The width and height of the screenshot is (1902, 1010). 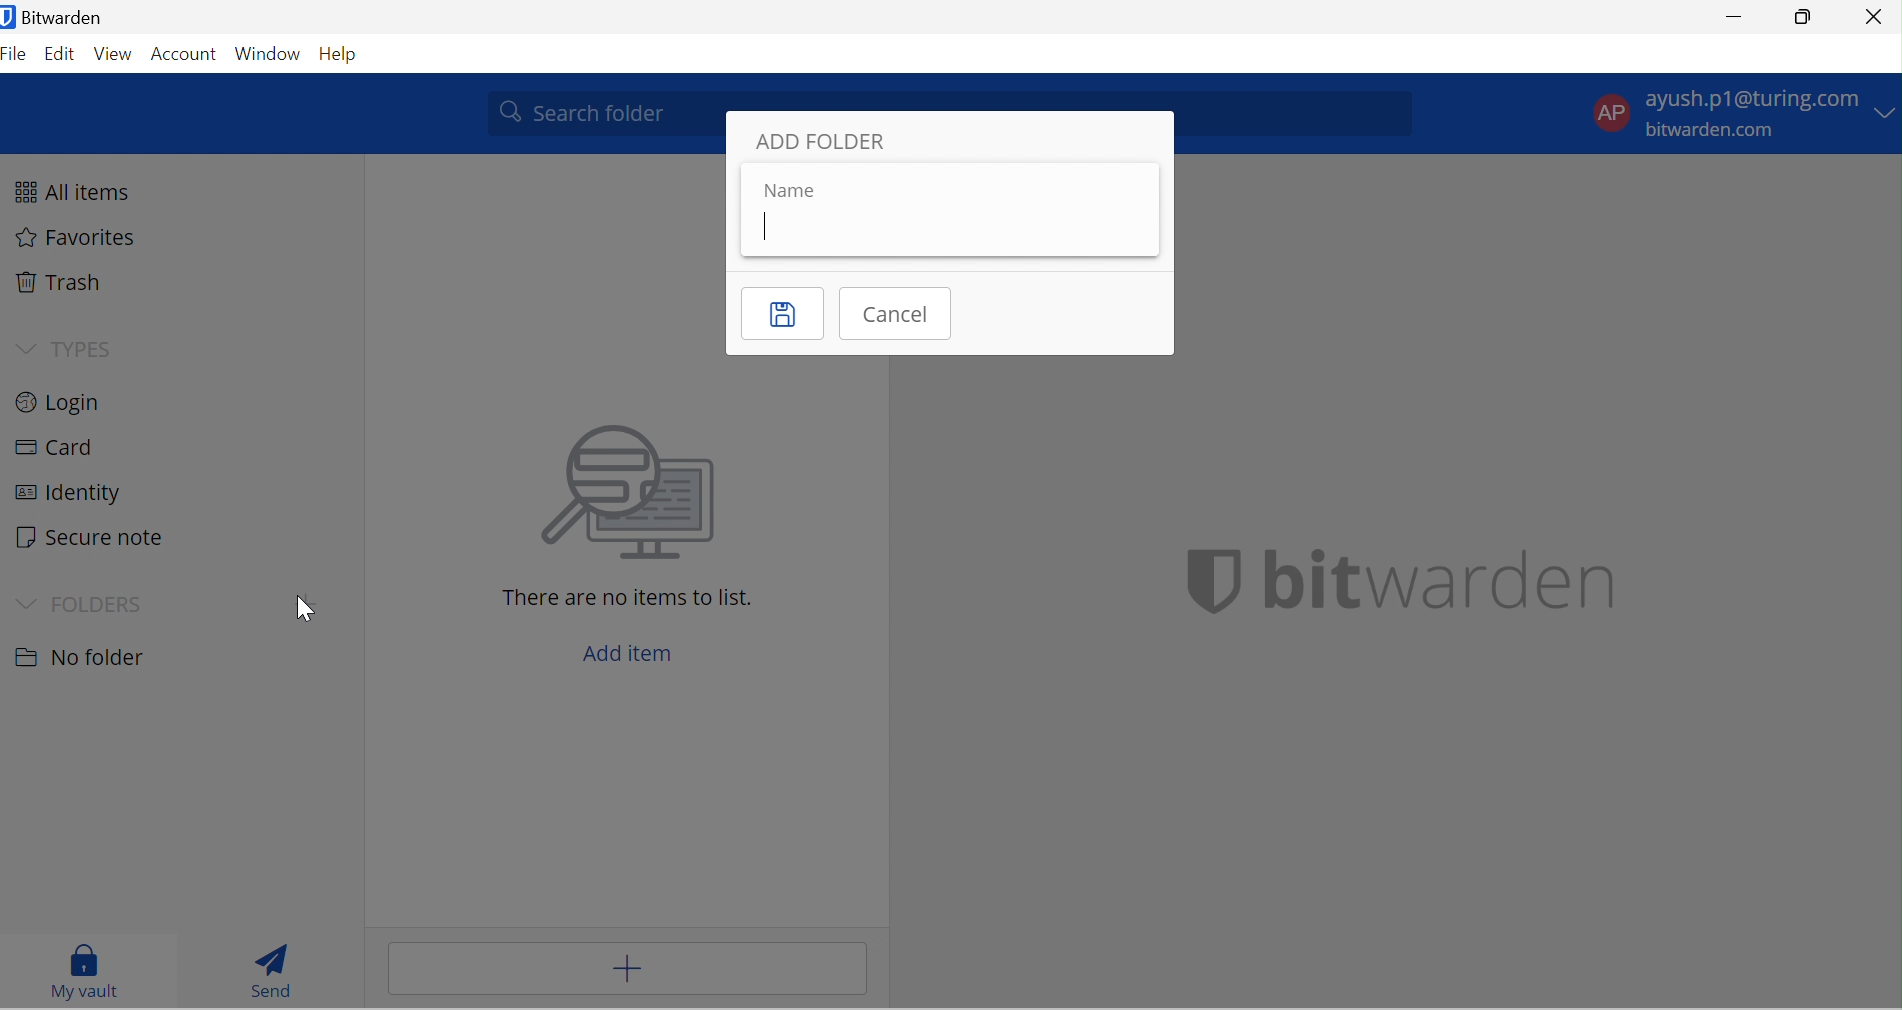 I want to click on Drop Down, so click(x=1887, y=113).